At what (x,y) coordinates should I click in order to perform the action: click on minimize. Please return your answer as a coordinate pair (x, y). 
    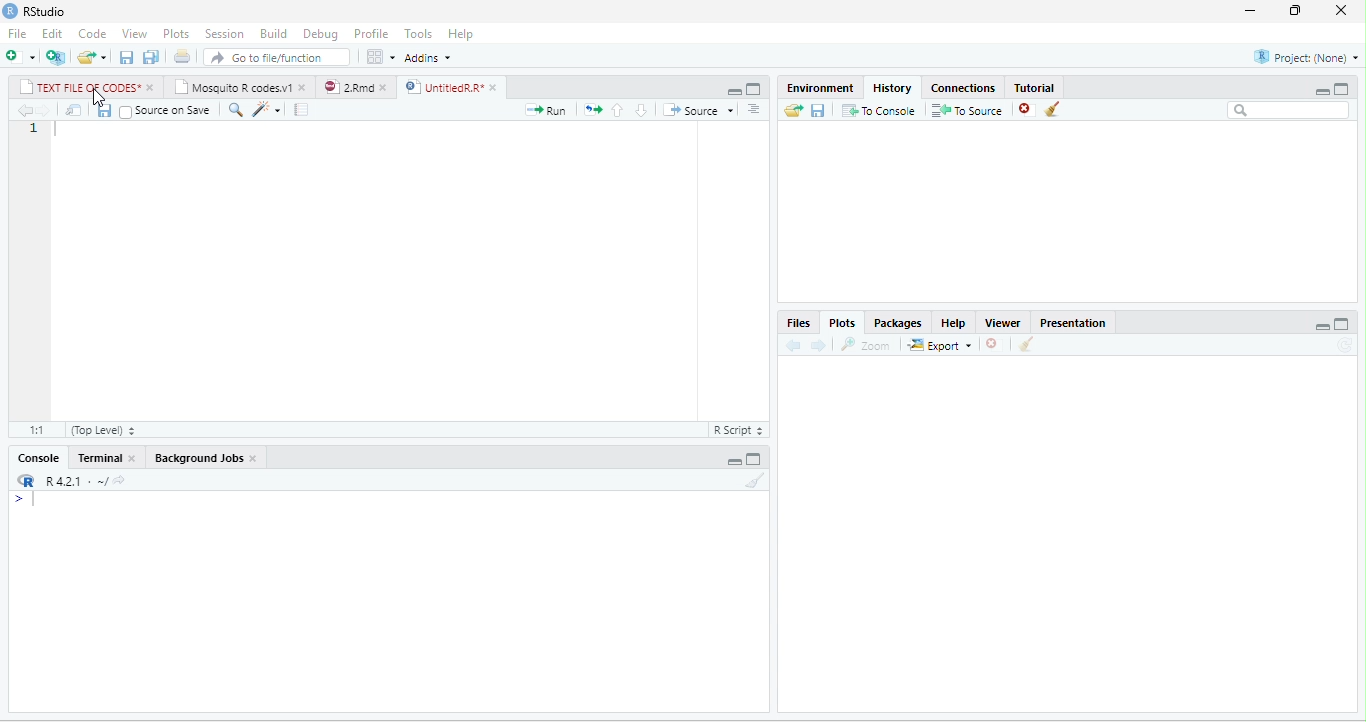
    Looking at the image, I should click on (734, 460).